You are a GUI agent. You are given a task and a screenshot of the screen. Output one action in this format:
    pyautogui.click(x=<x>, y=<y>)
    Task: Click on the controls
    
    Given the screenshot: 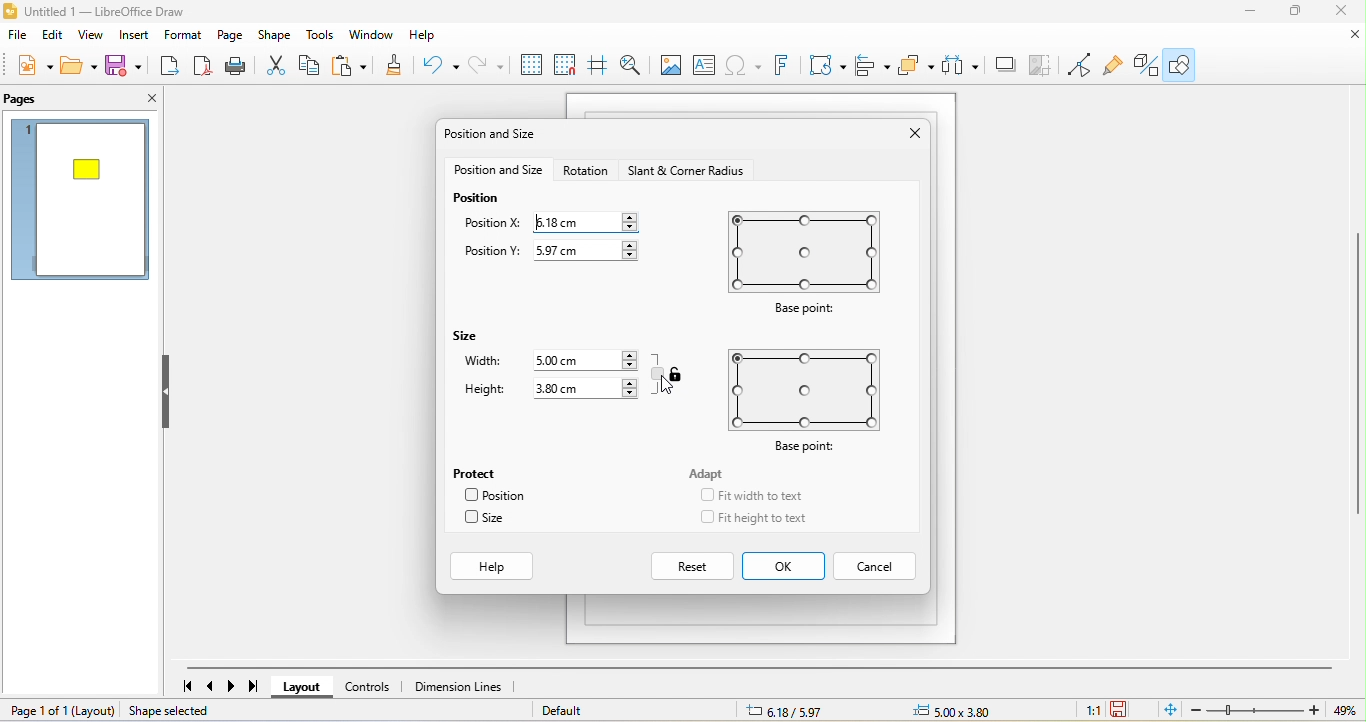 What is the action you would take?
    pyautogui.click(x=372, y=687)
    